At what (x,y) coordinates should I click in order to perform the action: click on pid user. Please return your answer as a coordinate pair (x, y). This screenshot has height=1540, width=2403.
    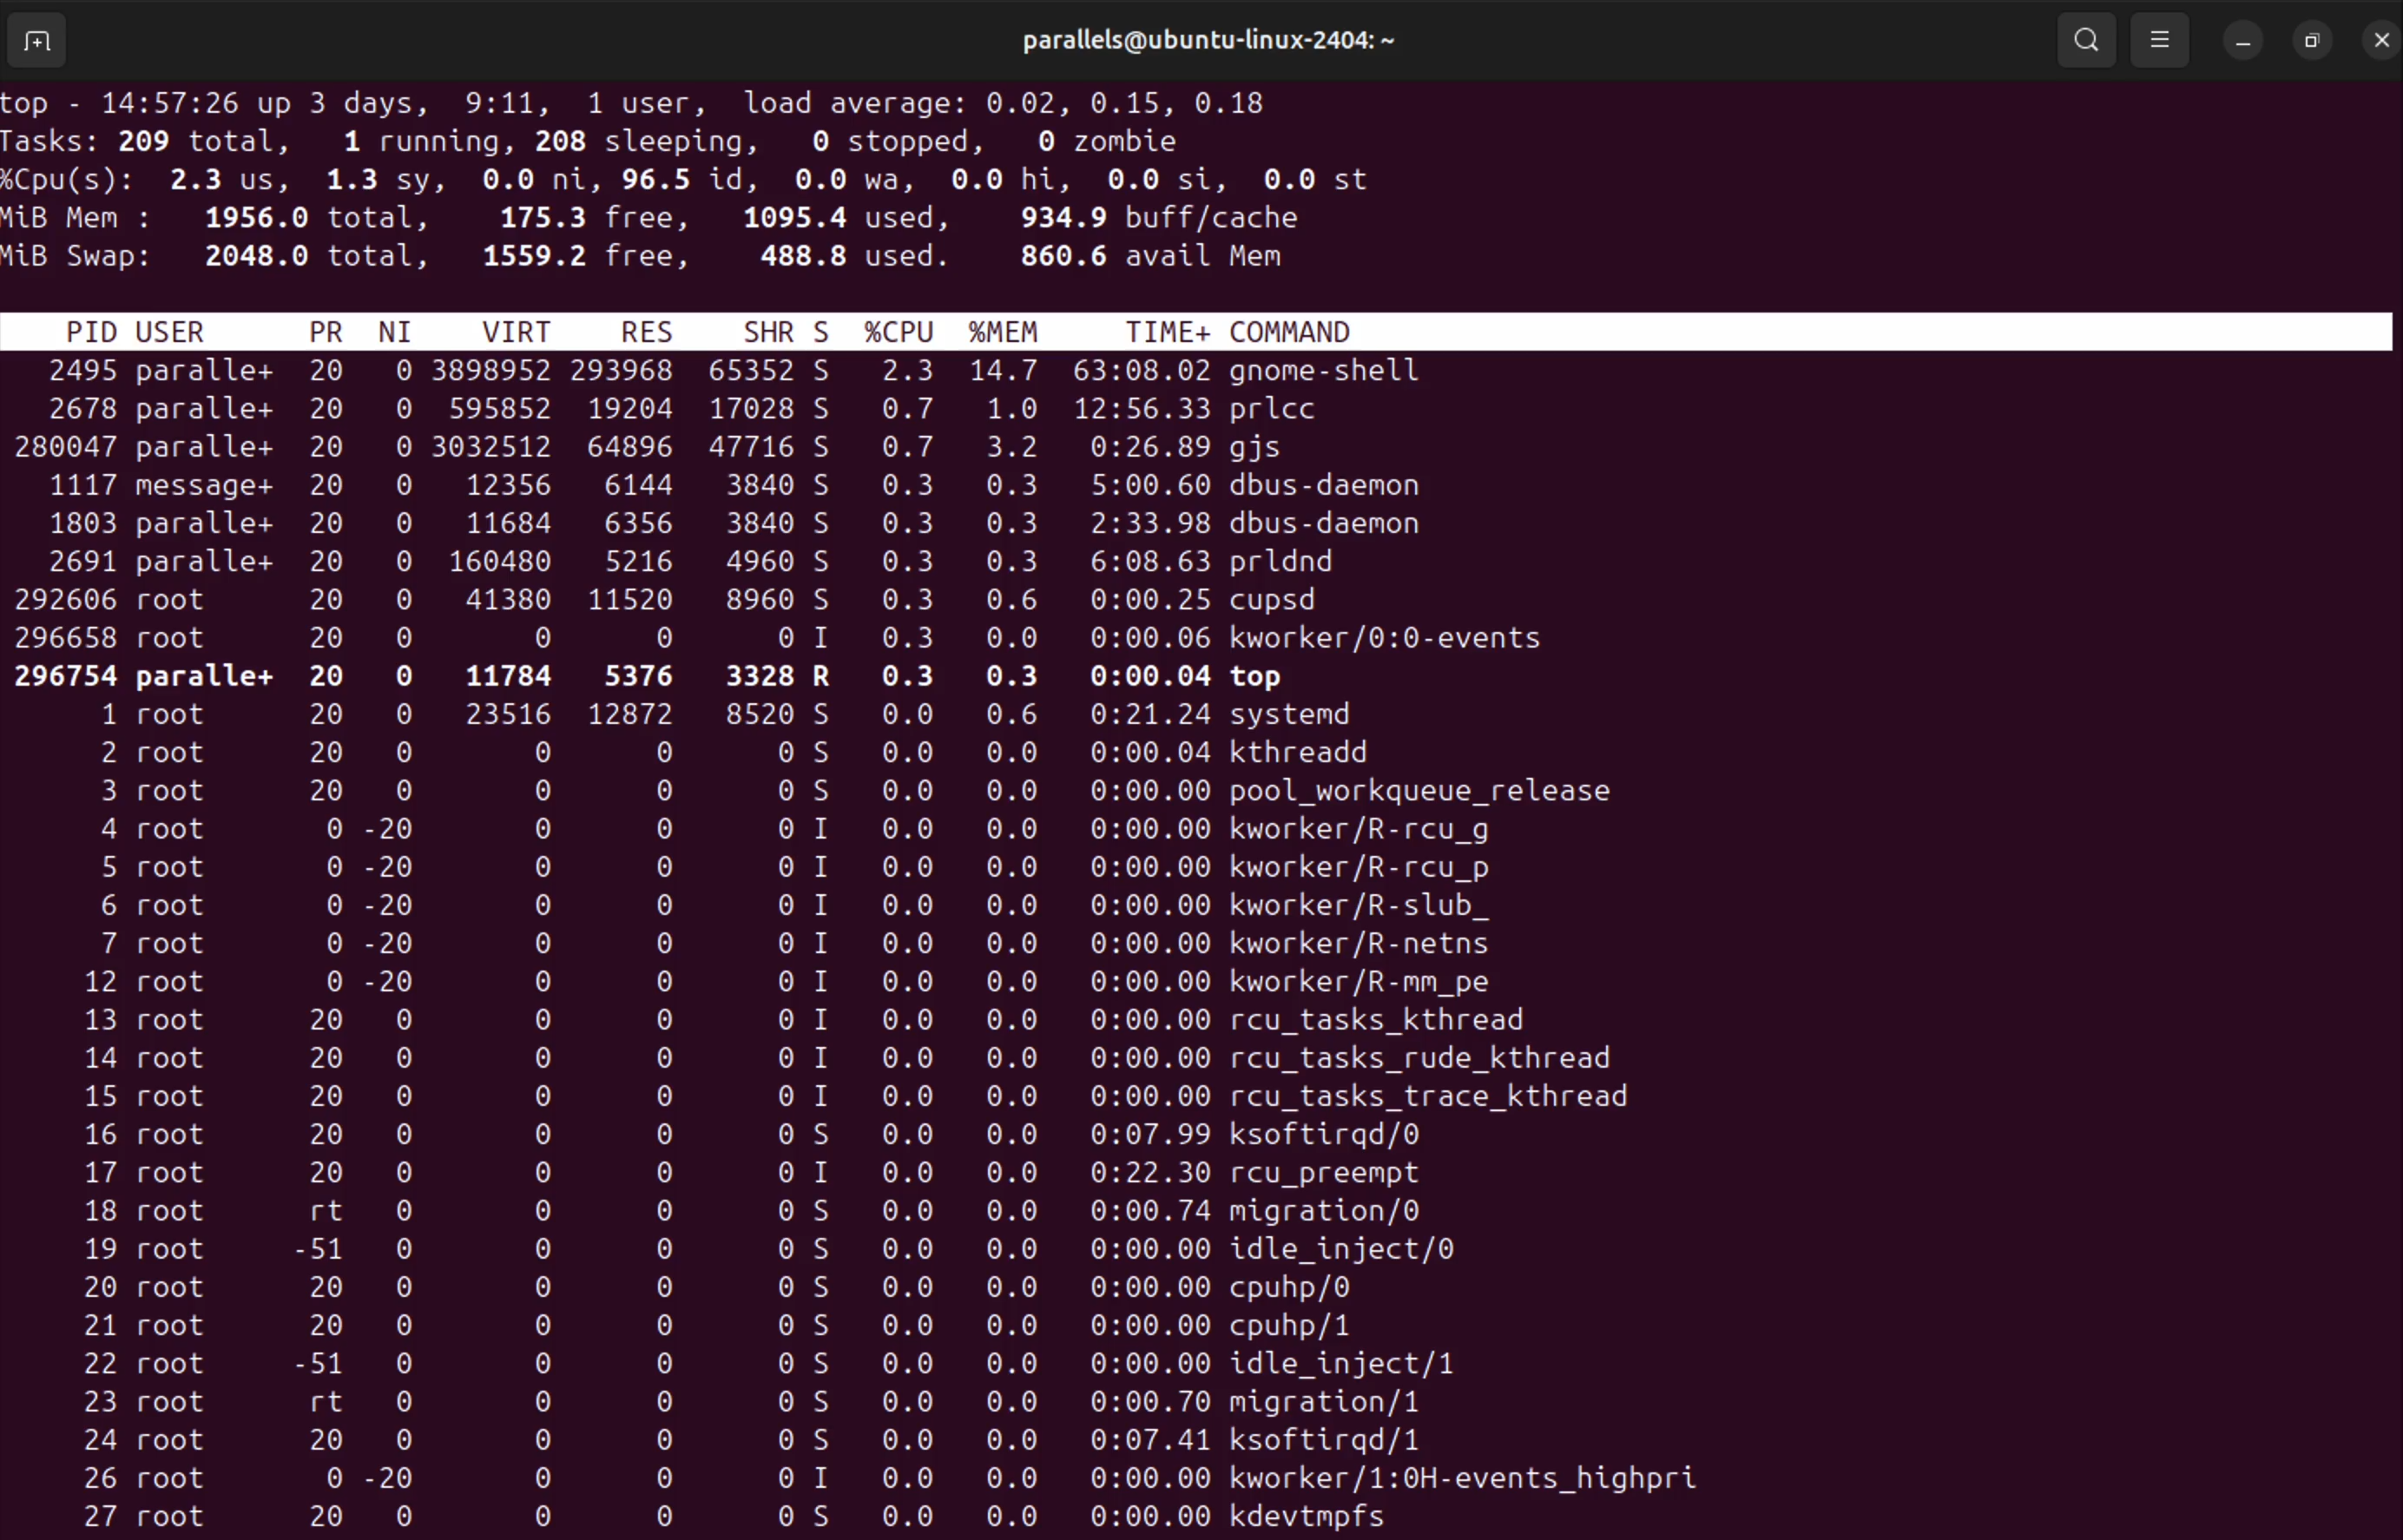
    Looking at the image, I should click on (136, 329).